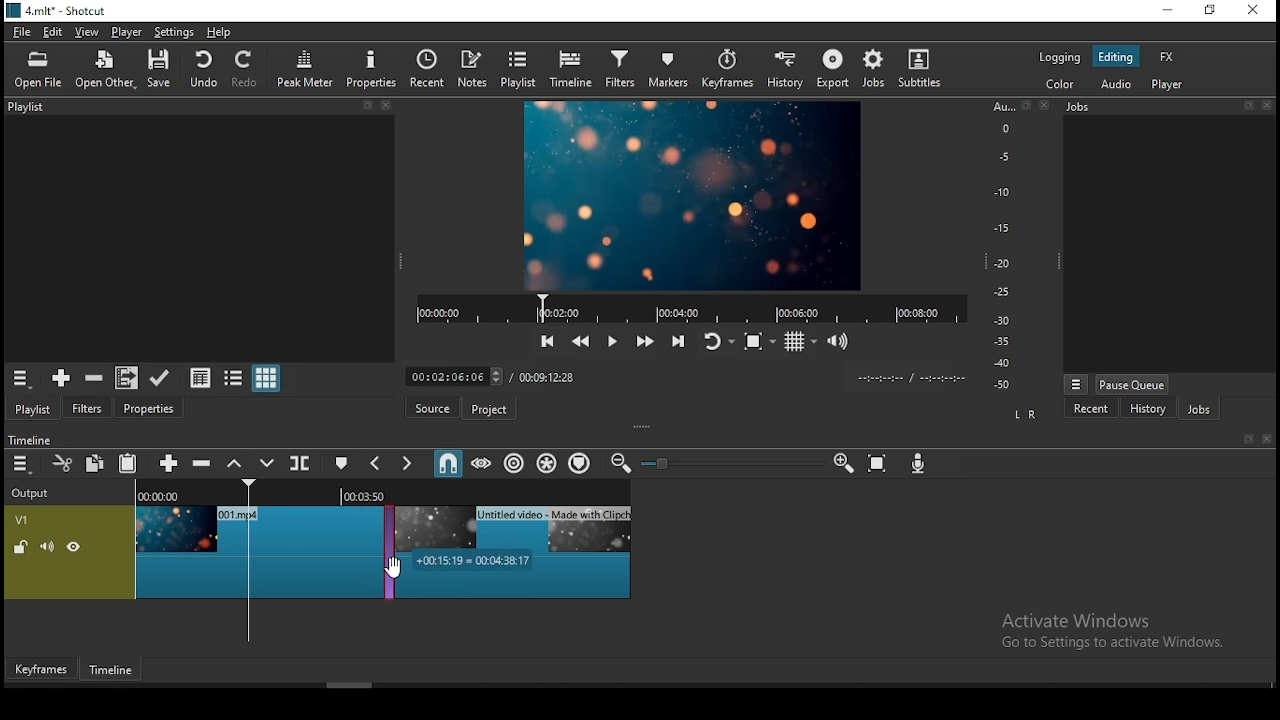 The width and height of the screenshot is (1280, 720). What do you see at coordinates (85, 31) in the screenshot?
I see `view` at bounding box center [85, 31].